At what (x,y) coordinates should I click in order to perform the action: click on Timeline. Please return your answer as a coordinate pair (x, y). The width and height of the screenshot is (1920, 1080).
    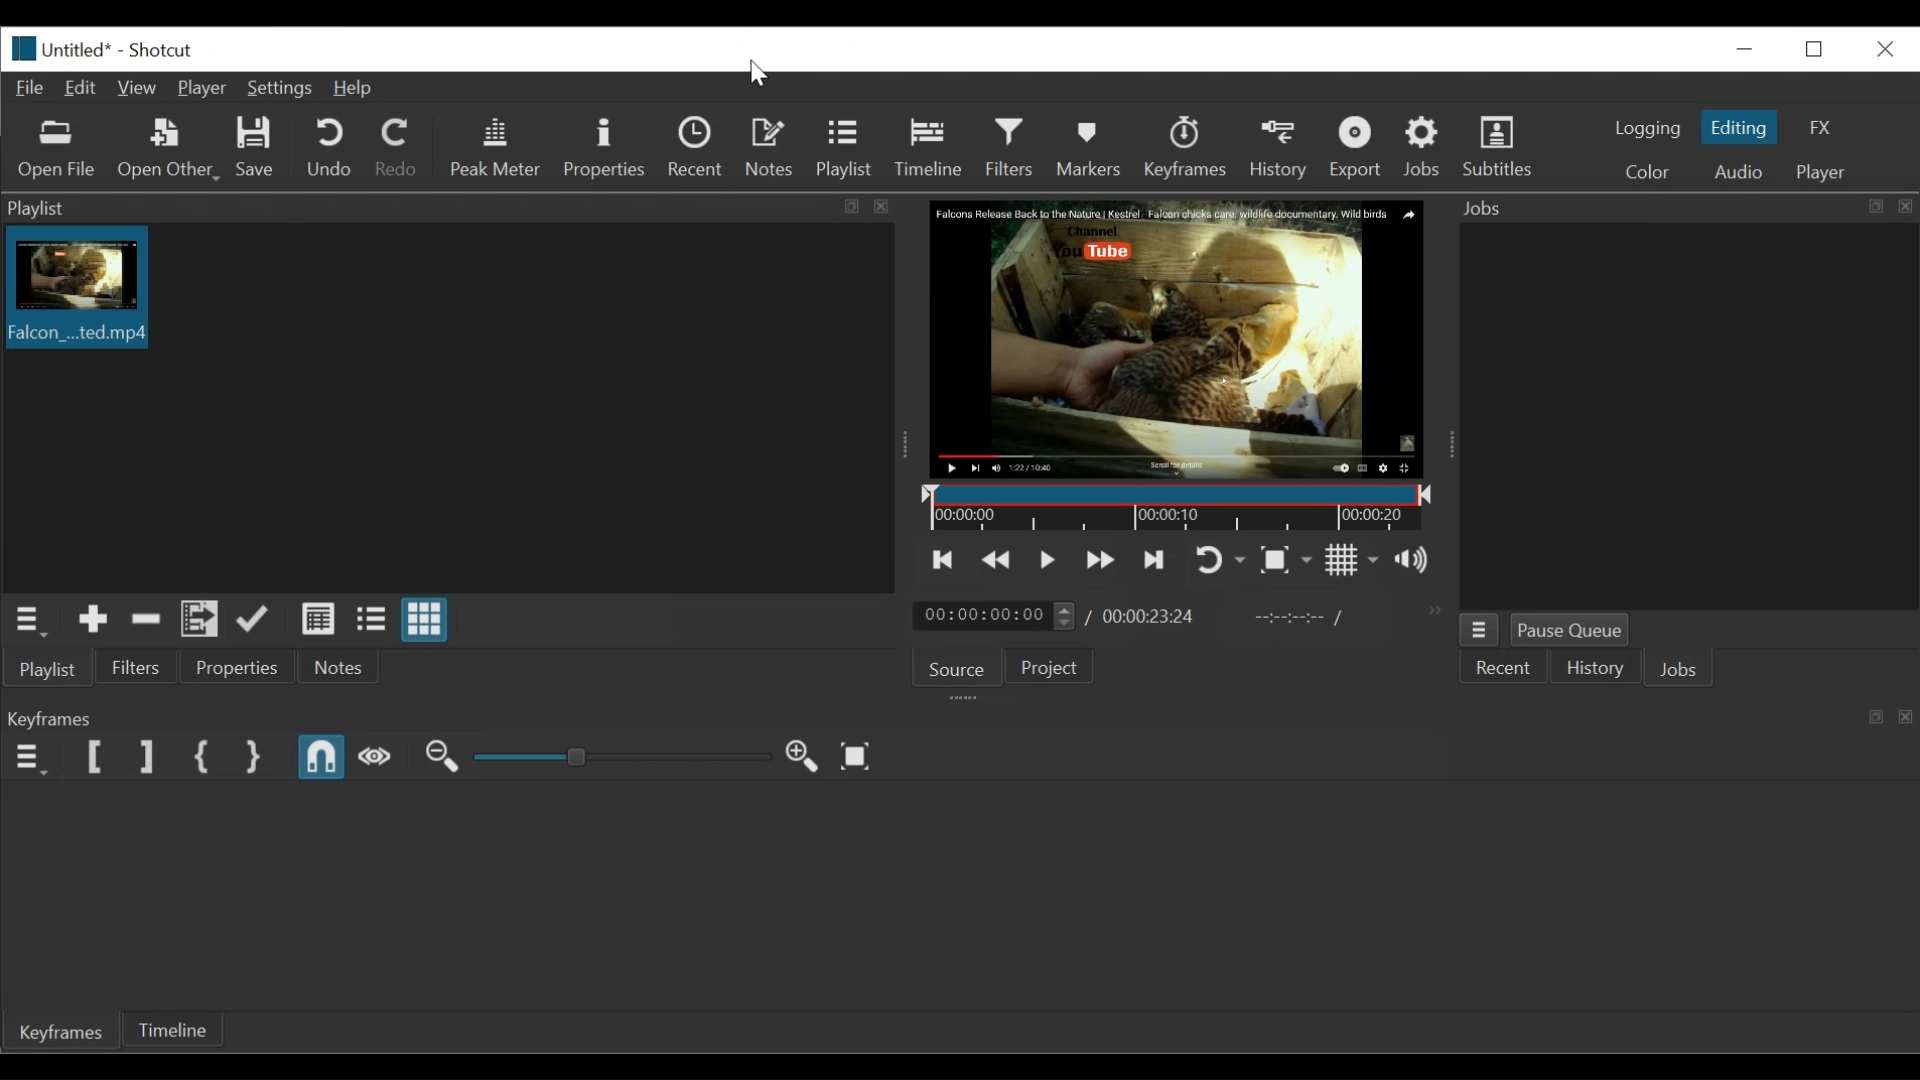
    Looking at the image, I should click on (173, 1030).